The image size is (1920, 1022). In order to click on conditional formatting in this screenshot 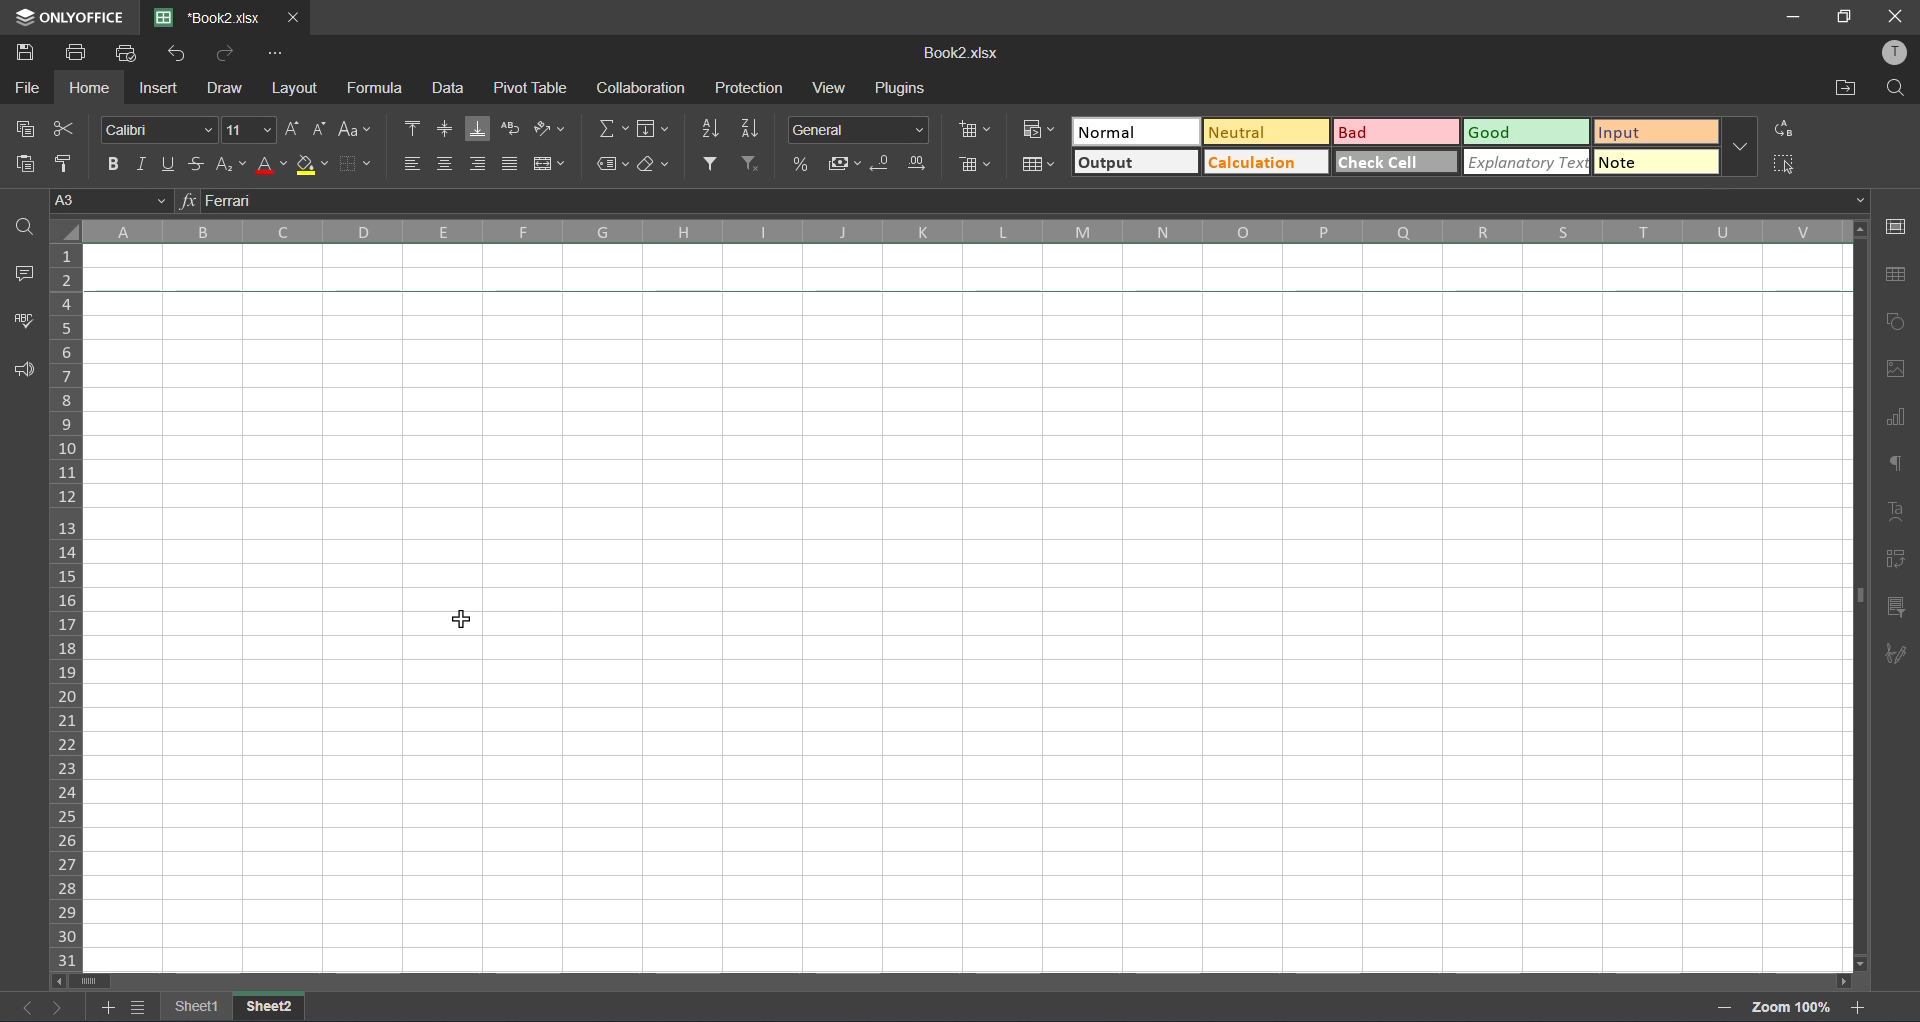, I will do `click(1044, 132)`.